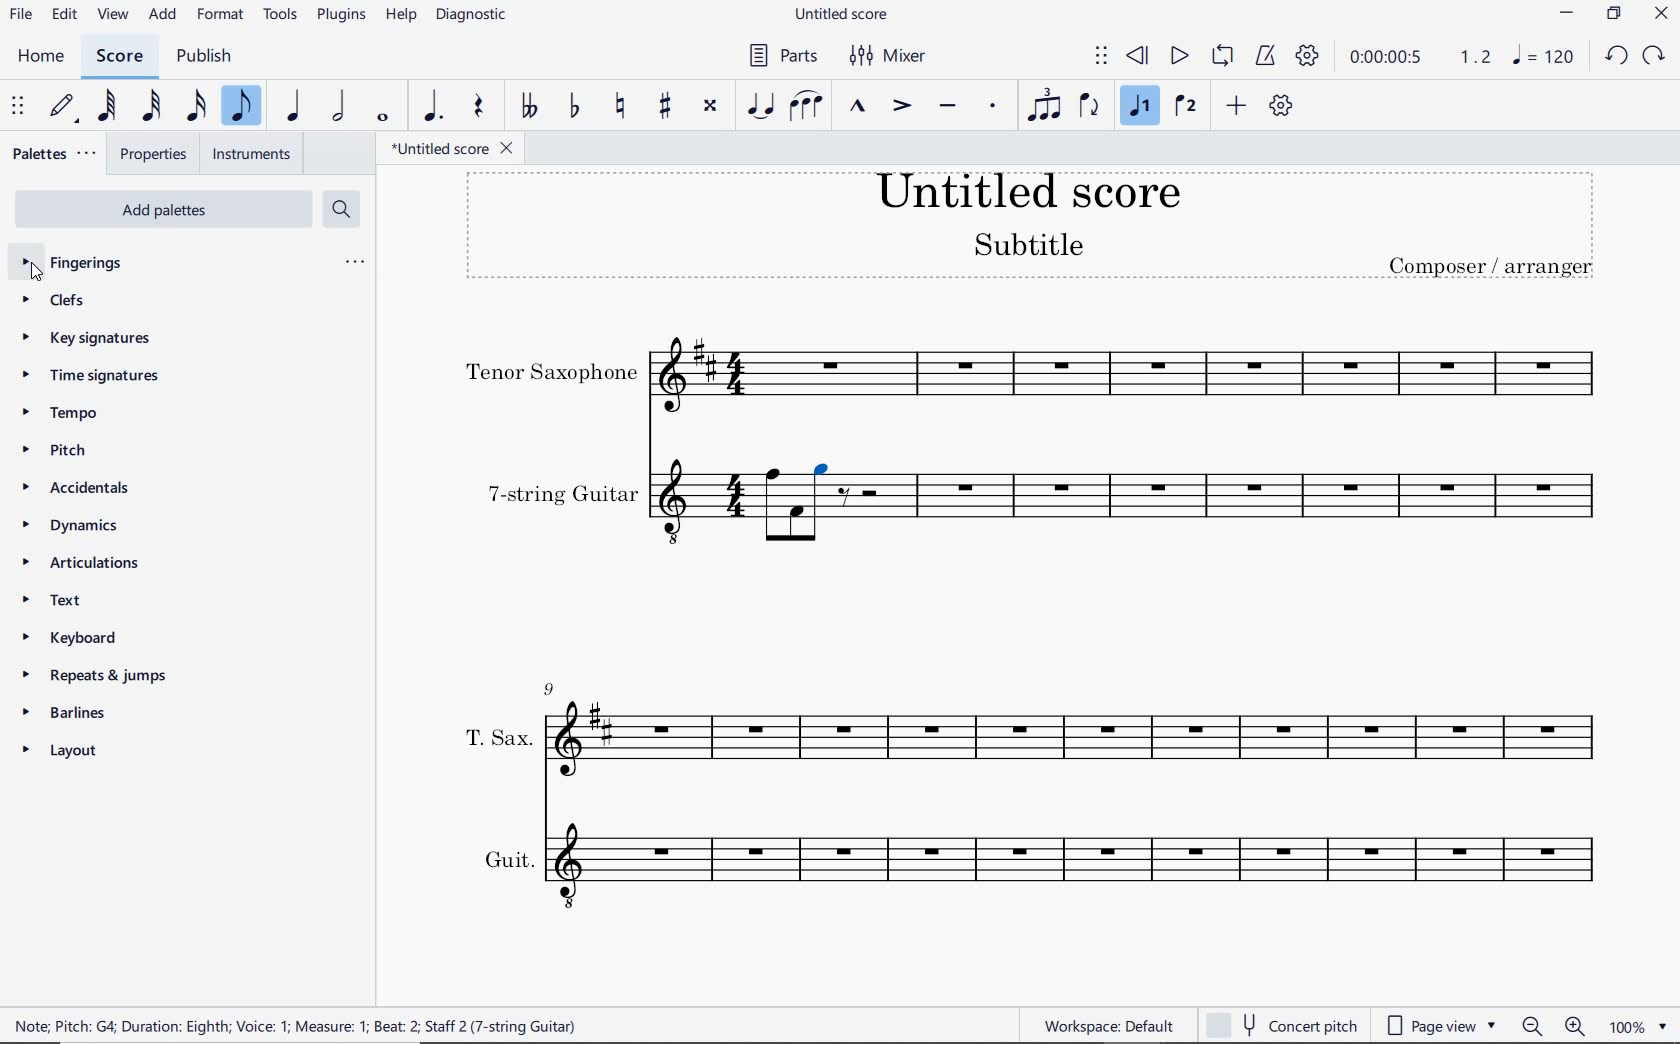 Image resolution: width=1680 pixels, height=1044 pixels. What do you see at coordinates (803, 108) in the screenshot?
I see `SLUR` at bounding box center [803, 108].